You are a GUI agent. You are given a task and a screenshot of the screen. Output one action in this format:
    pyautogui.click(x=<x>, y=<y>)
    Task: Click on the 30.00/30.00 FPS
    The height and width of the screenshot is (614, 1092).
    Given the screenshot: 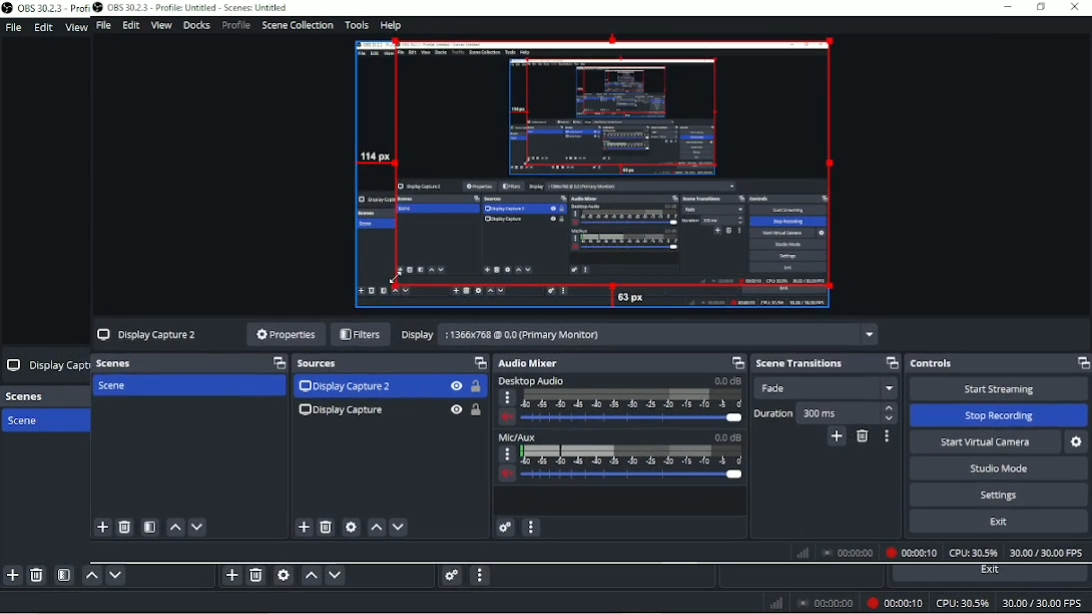 What is the action you would take?
    pyautogui.click(x=1046, y=604)
    